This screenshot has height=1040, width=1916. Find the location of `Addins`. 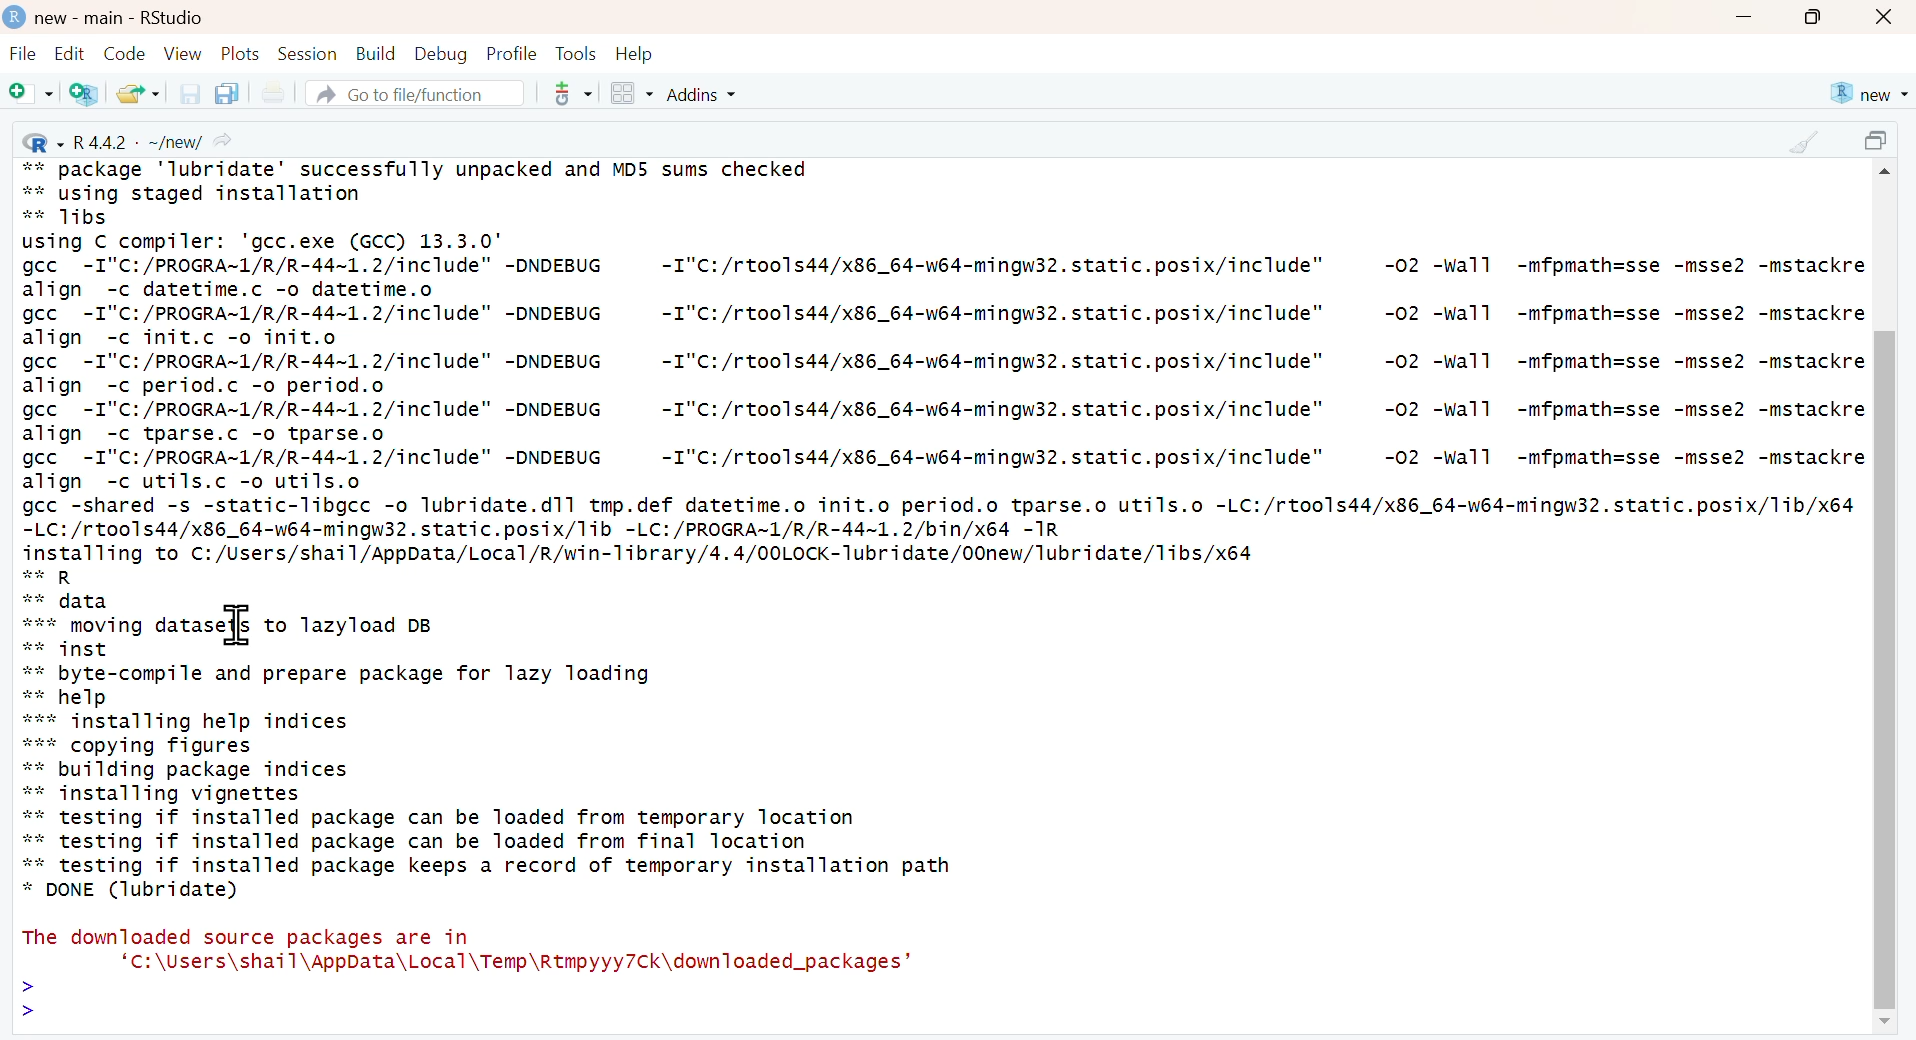

Addins is located at coordinates (705, 94).